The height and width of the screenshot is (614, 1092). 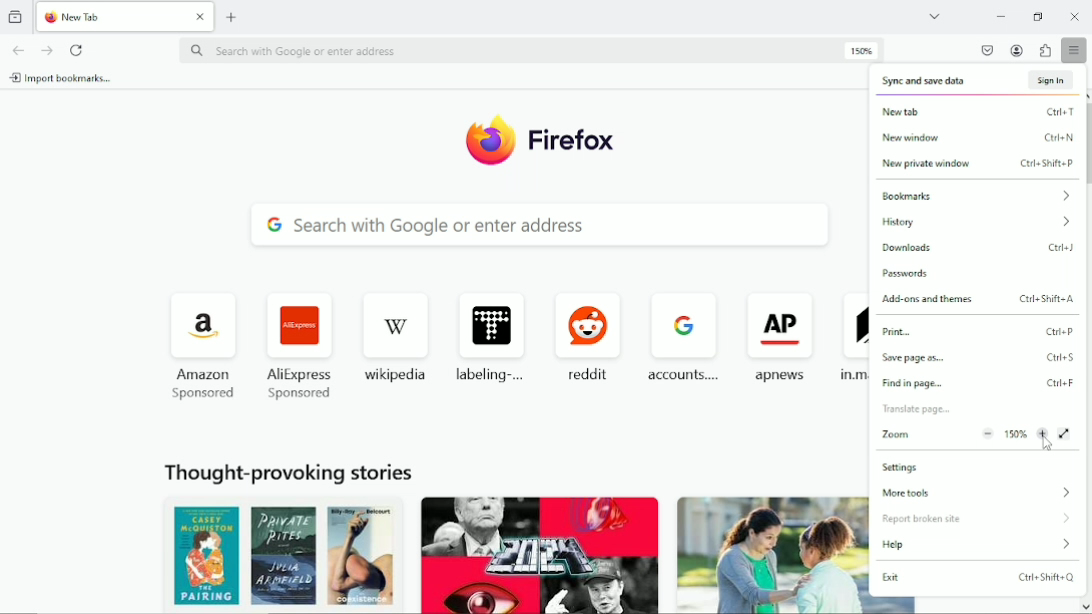 What do you see at coordinates (684, 332) in the screenshot?
I see `accounts google` at bounding box center [684, 332].